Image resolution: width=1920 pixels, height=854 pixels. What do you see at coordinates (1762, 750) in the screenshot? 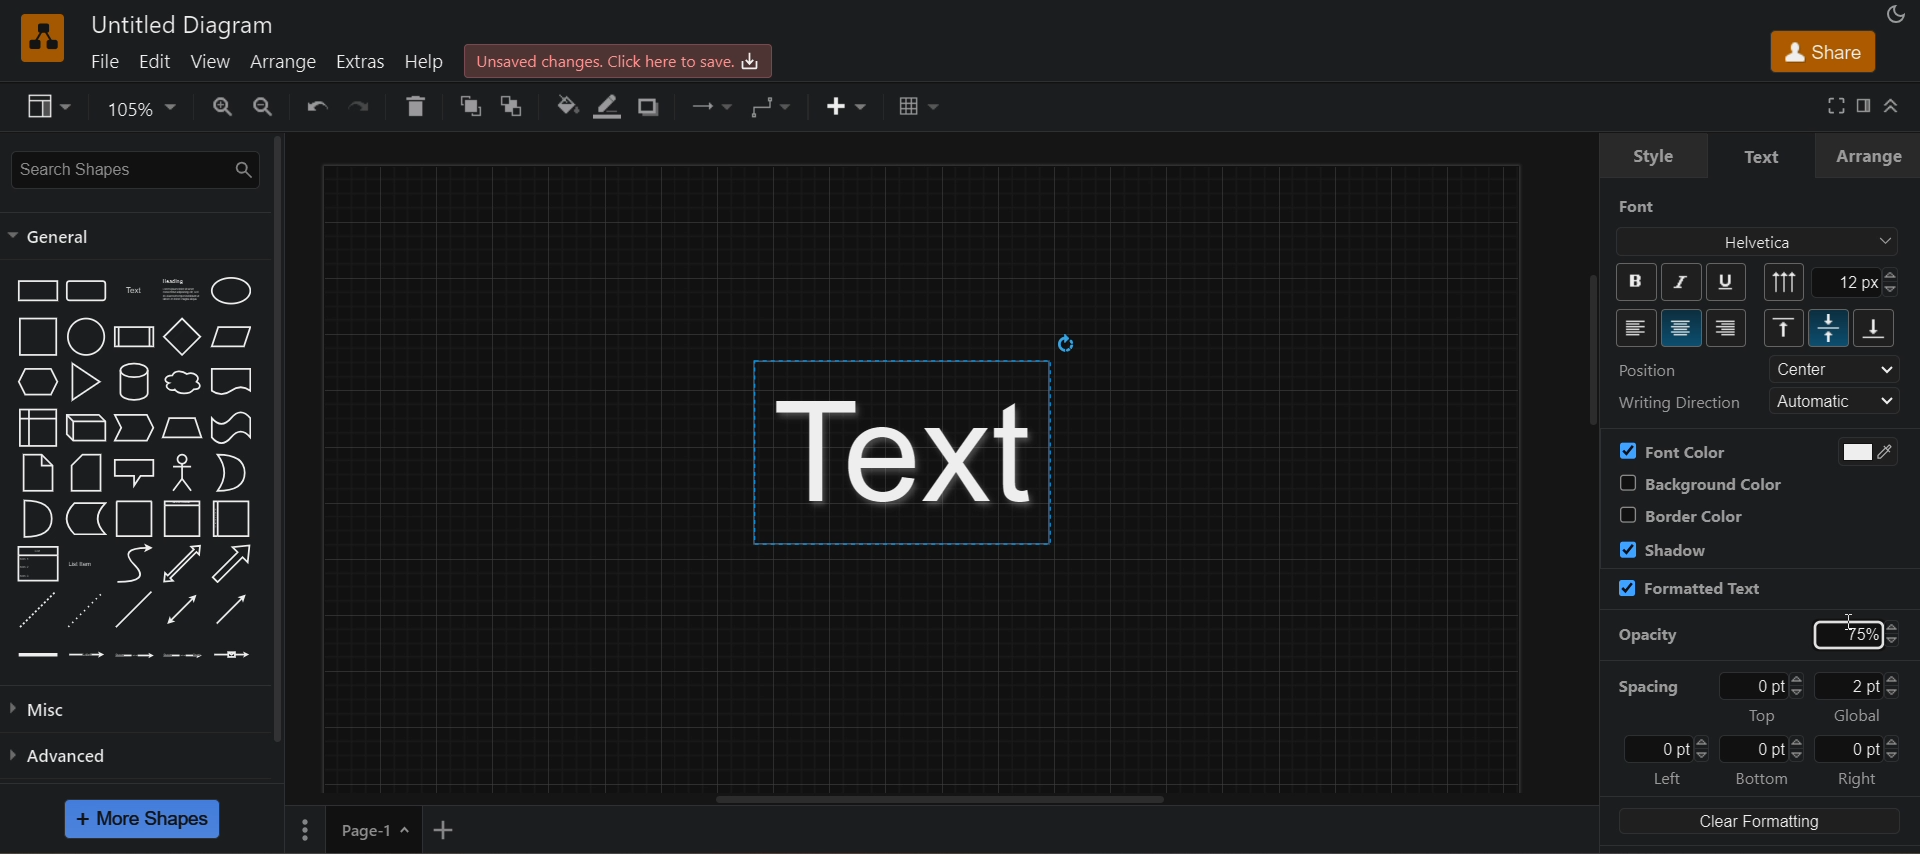
I see `0 pt` at bounding box center [1762, 750].